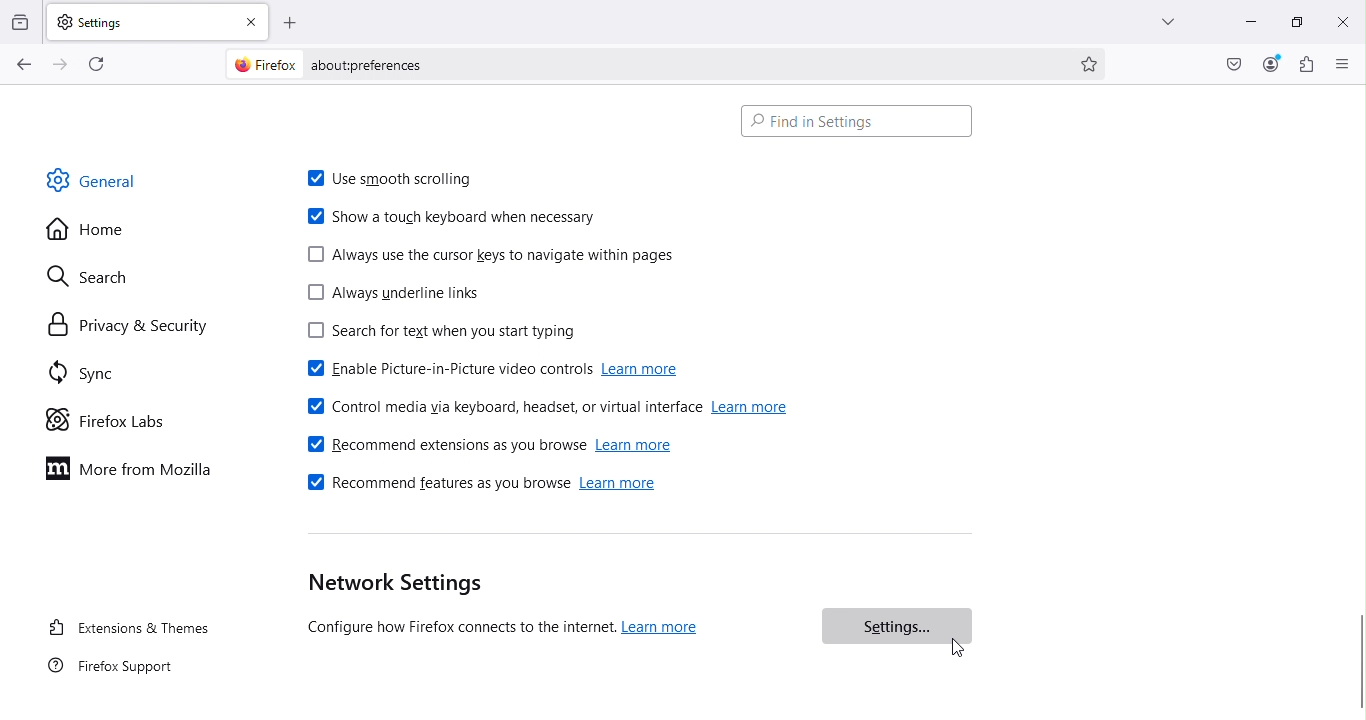 The image size is (1366, 720). I want to click on Enable picture-in-picture video controls, so click(488, 367).